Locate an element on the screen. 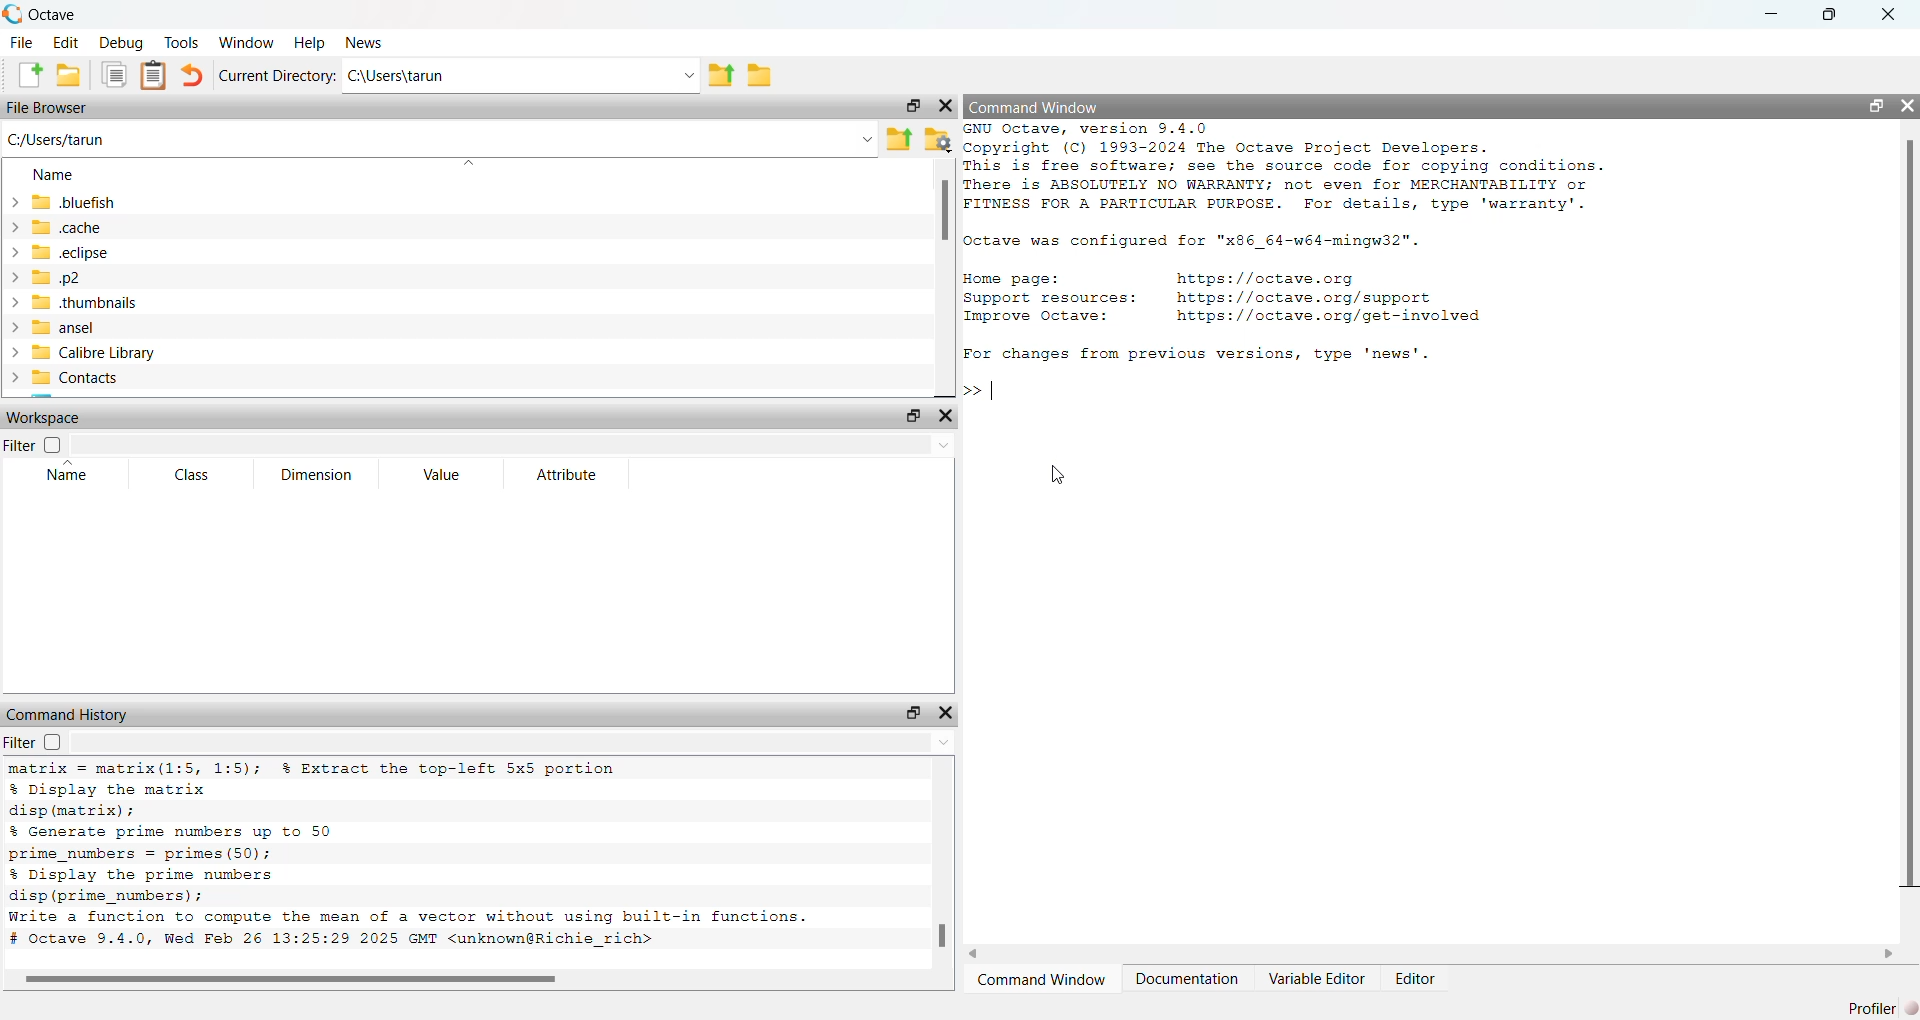 This screenshot has width=1920, height=1020. open in separate window is located at coordinates (915, 106).